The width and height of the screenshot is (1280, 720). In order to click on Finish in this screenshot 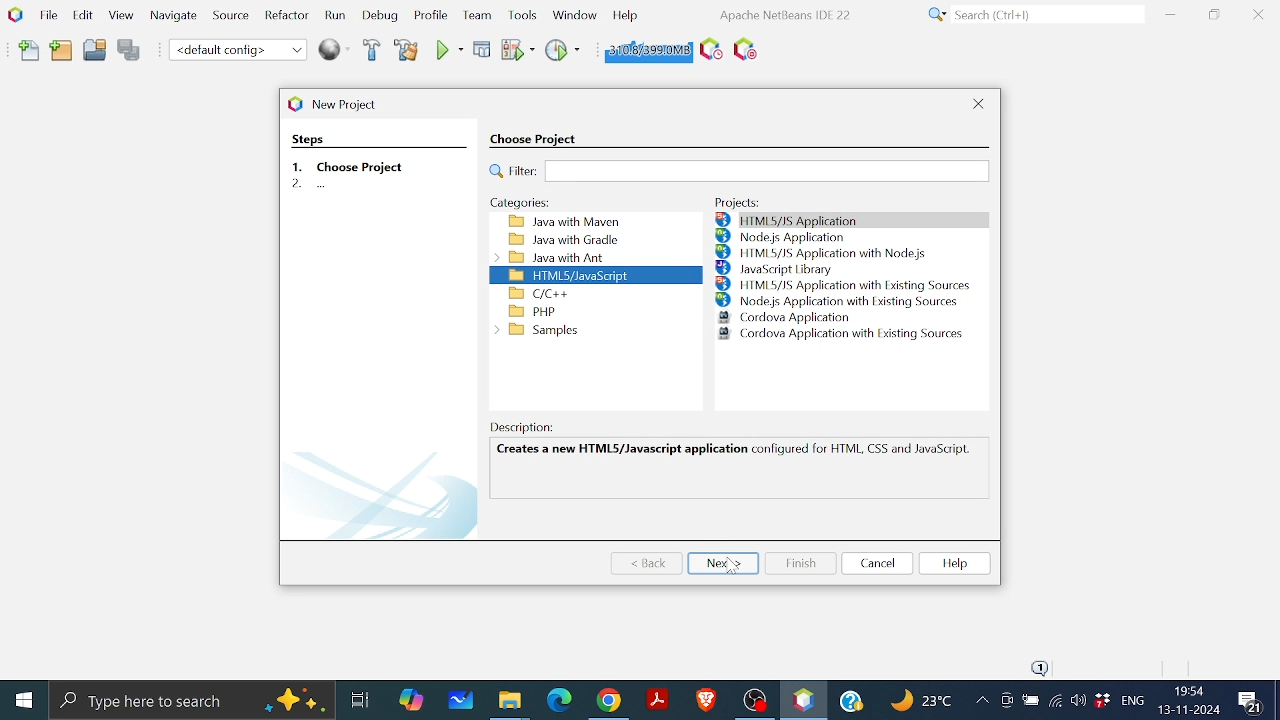, I will do `click(800, 565)`.